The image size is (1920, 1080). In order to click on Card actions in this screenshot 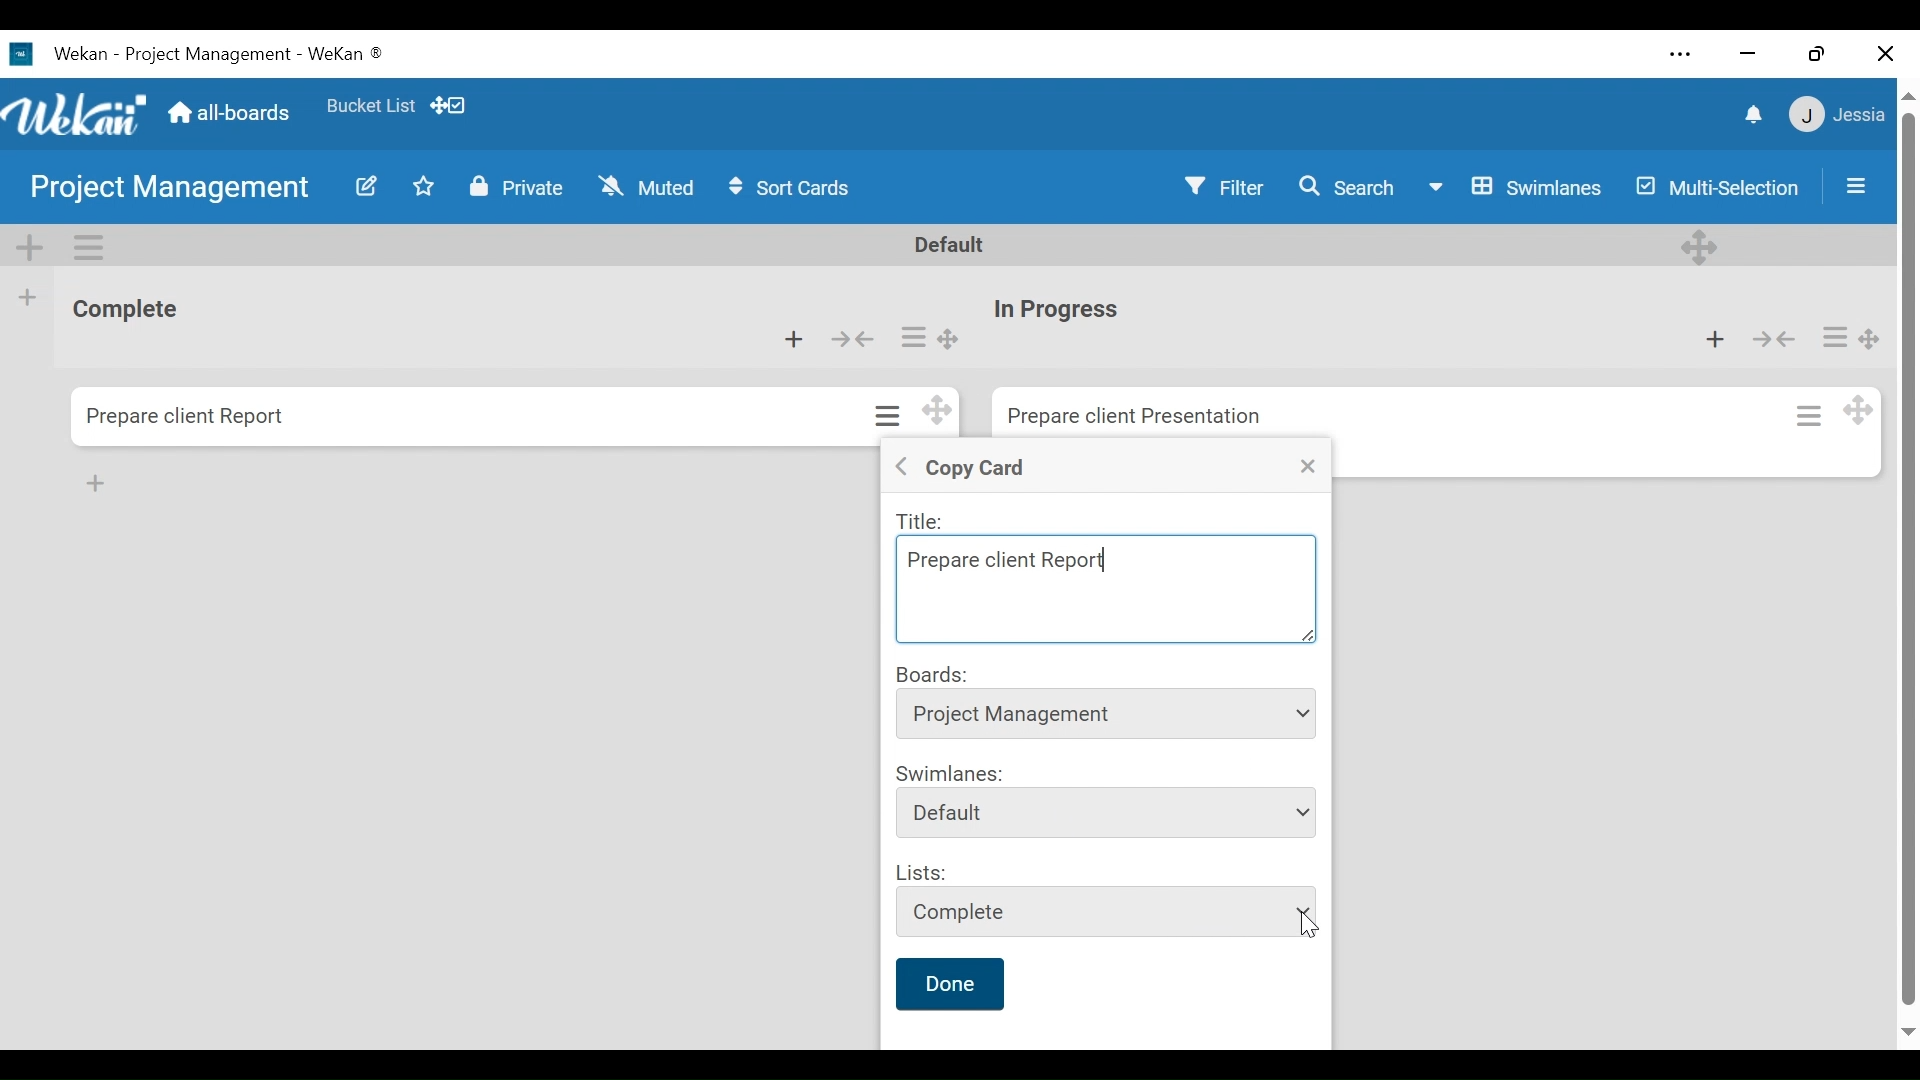, I will do `click(921, 333)`.